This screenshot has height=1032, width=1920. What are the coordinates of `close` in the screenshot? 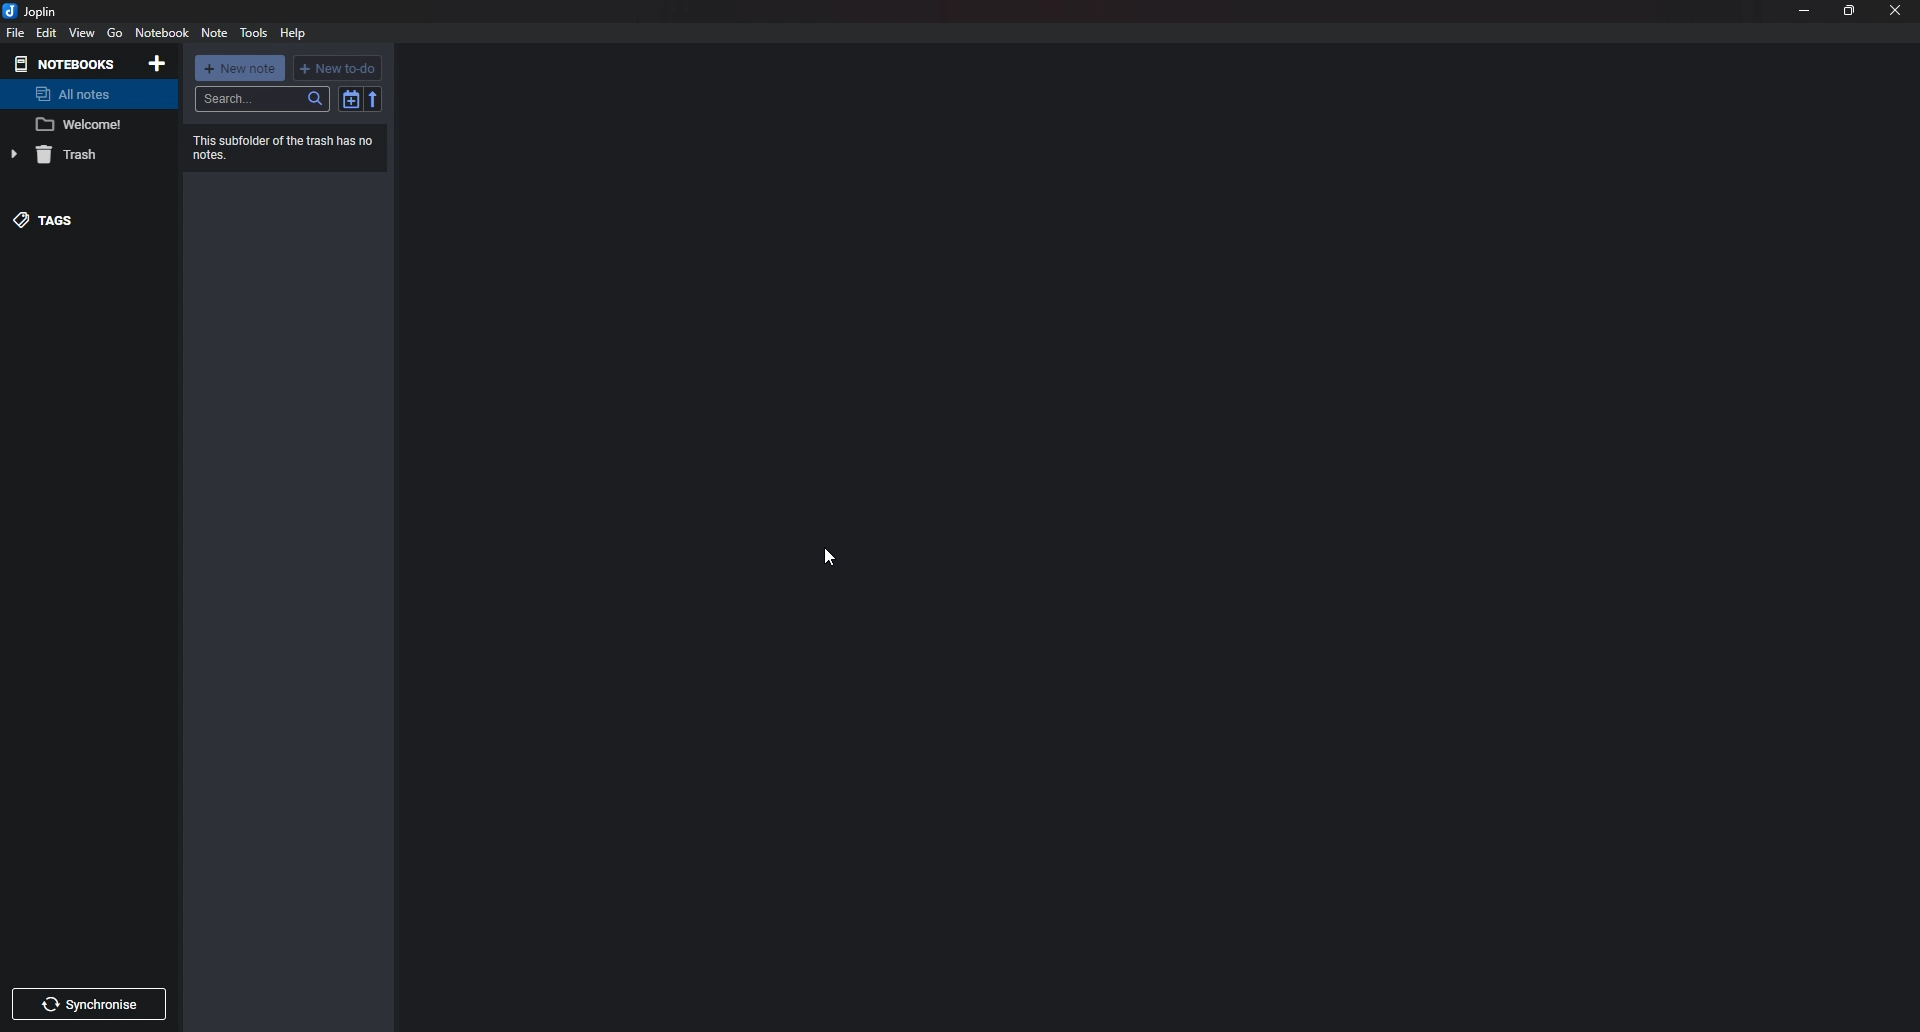 It's located at (1895, 12).